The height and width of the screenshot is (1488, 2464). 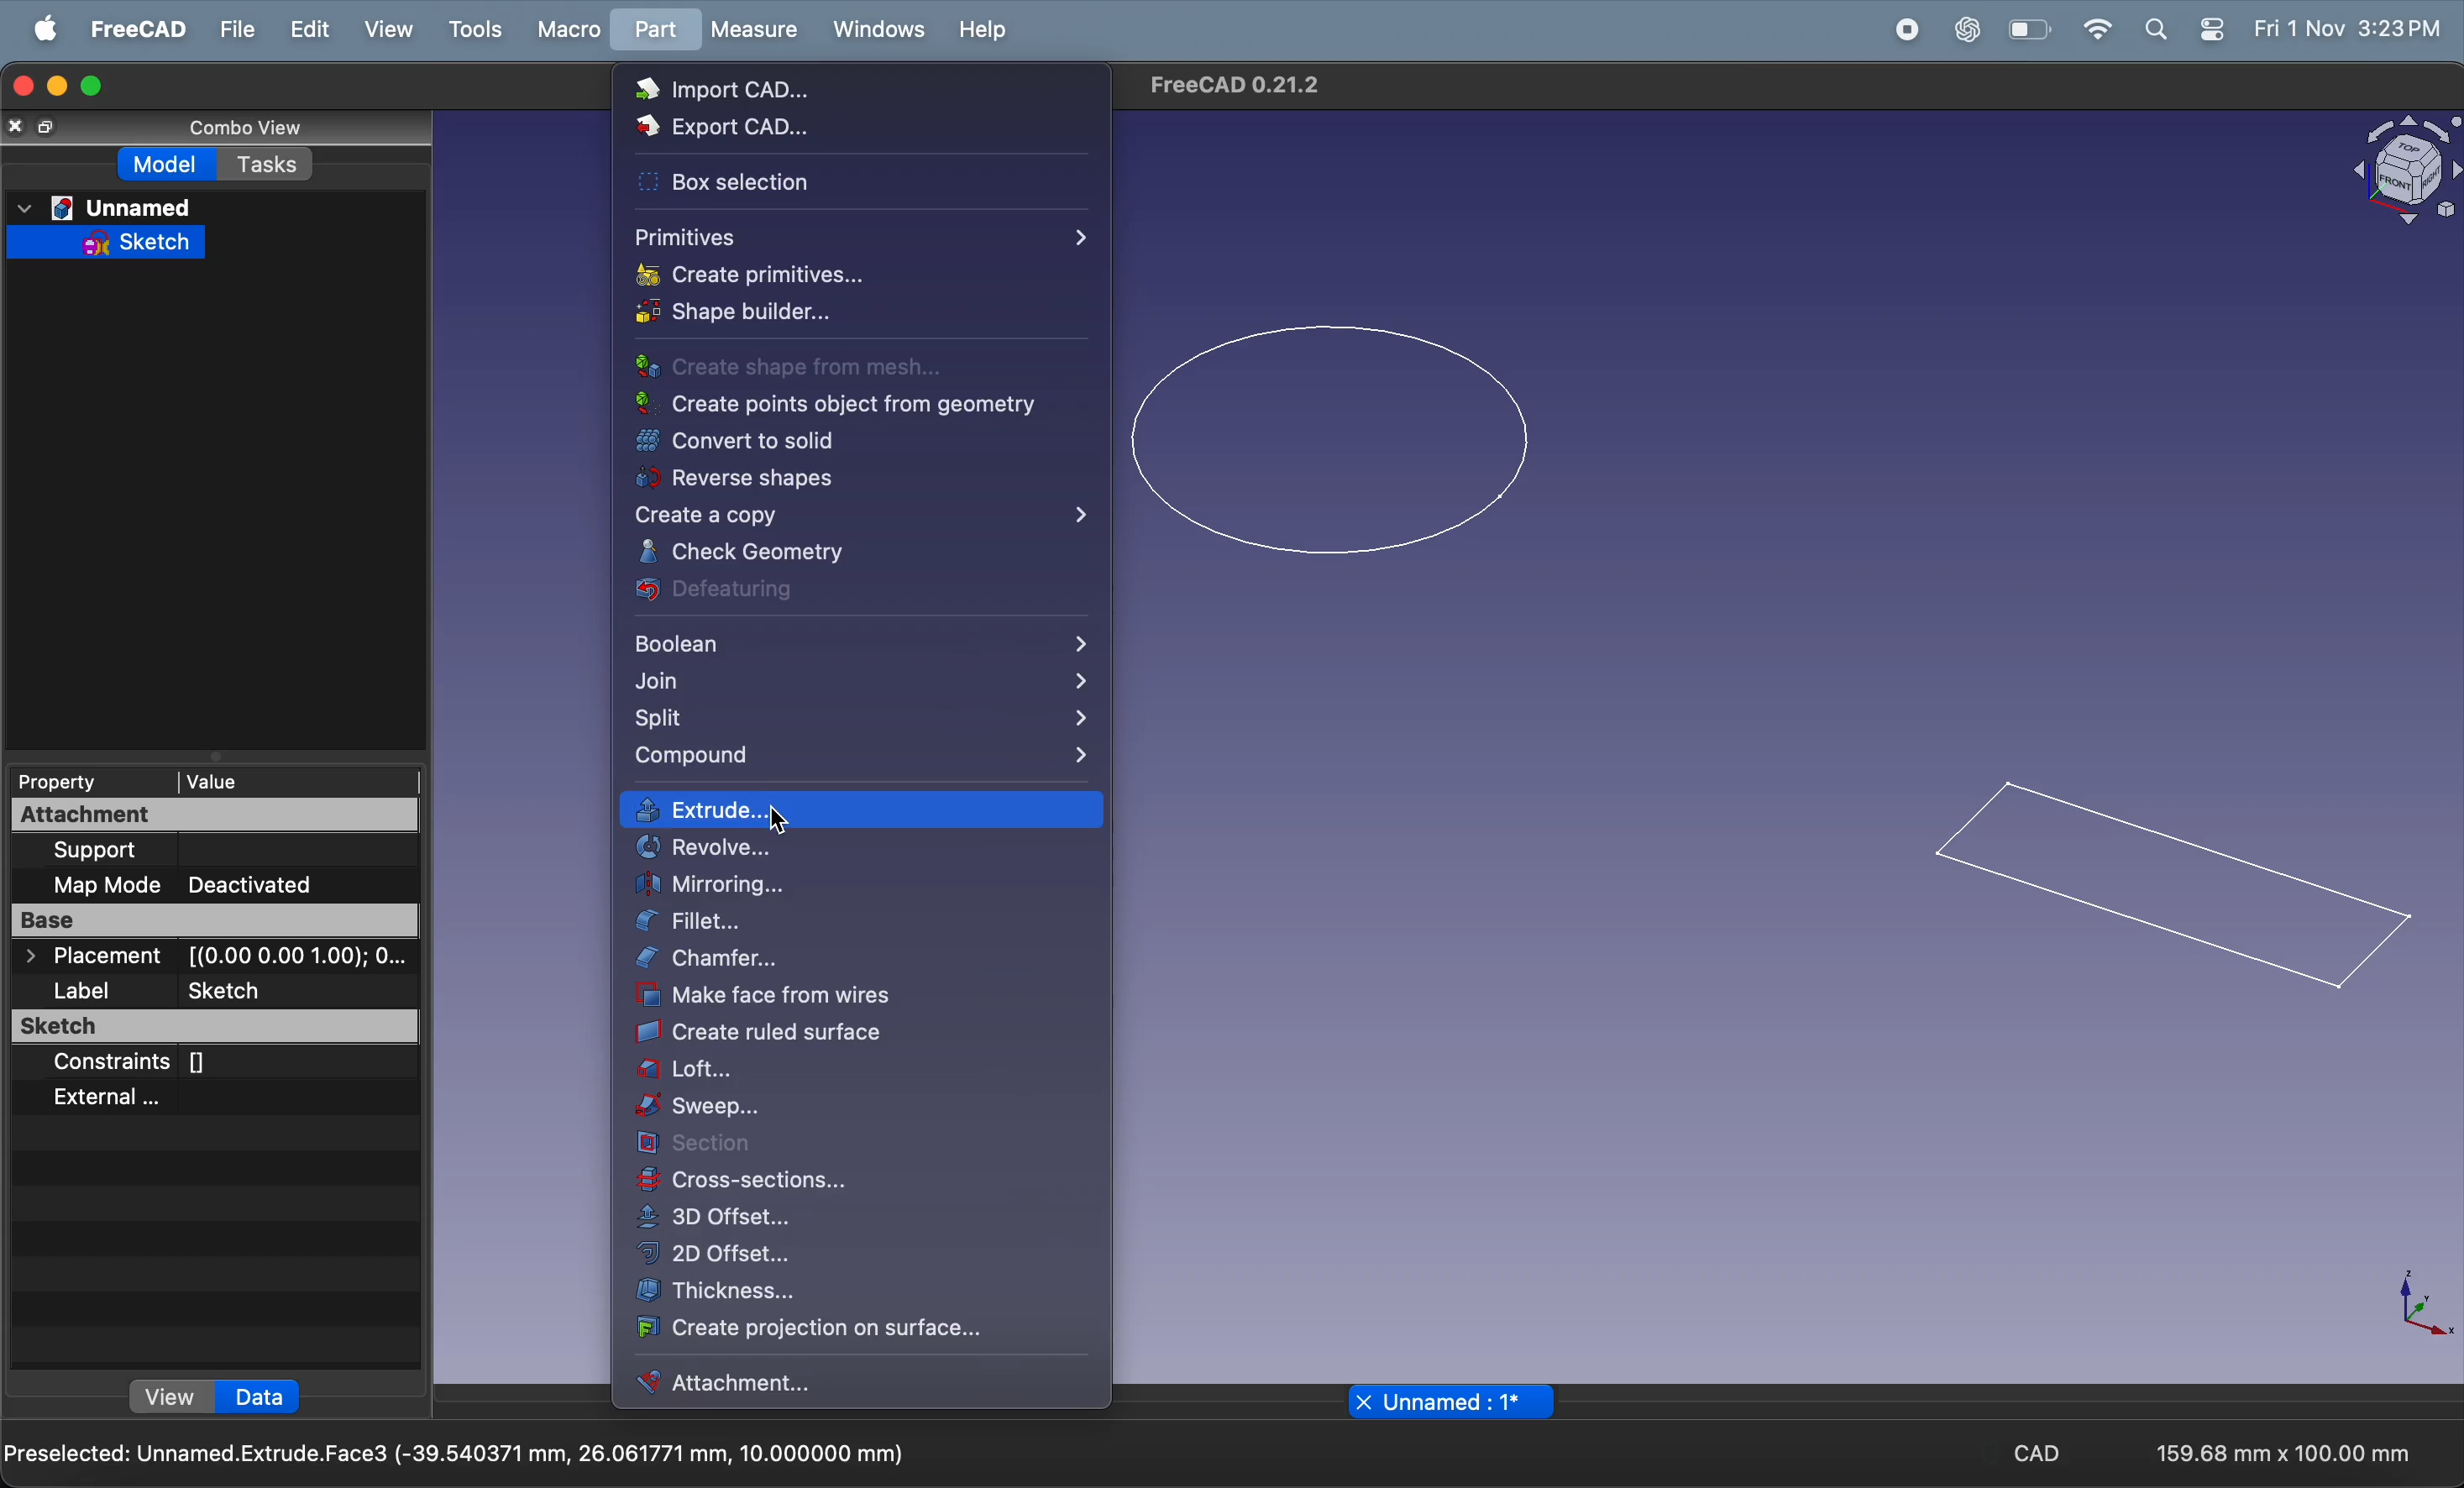 I want to click on Compound, so click(x=860, y=760).